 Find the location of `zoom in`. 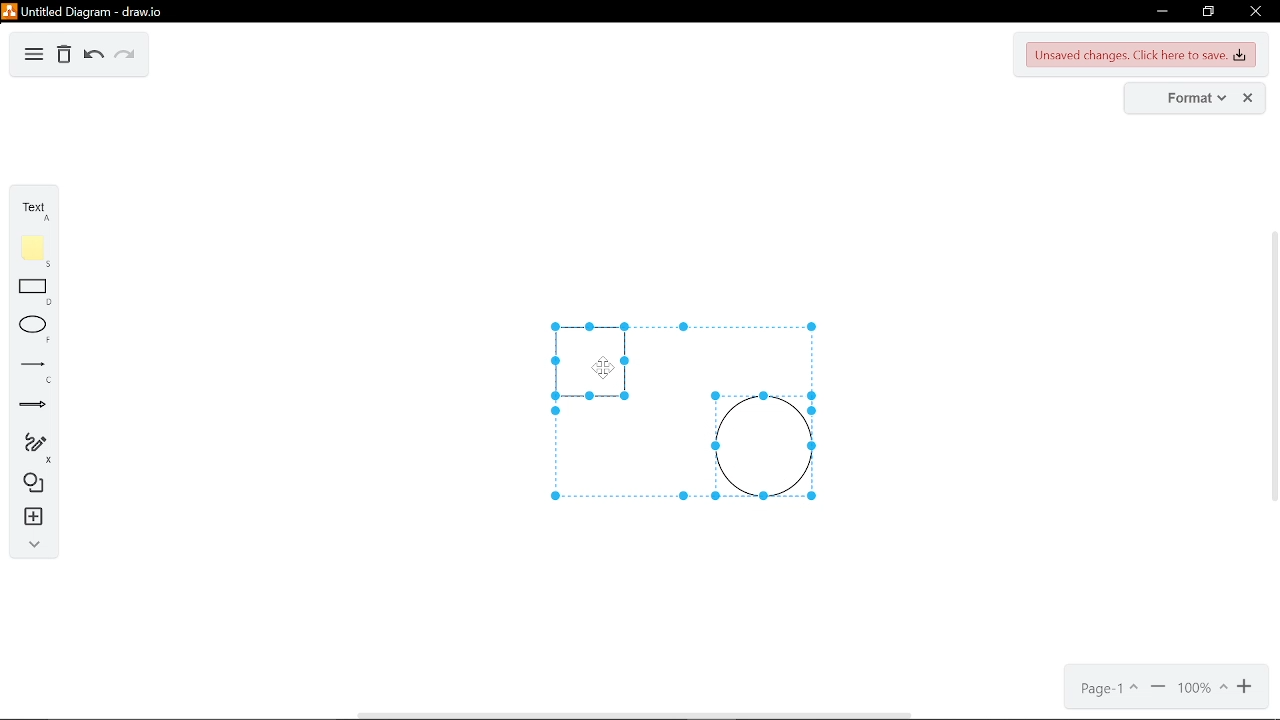

zoom in is located at coordinates (1246, 689).